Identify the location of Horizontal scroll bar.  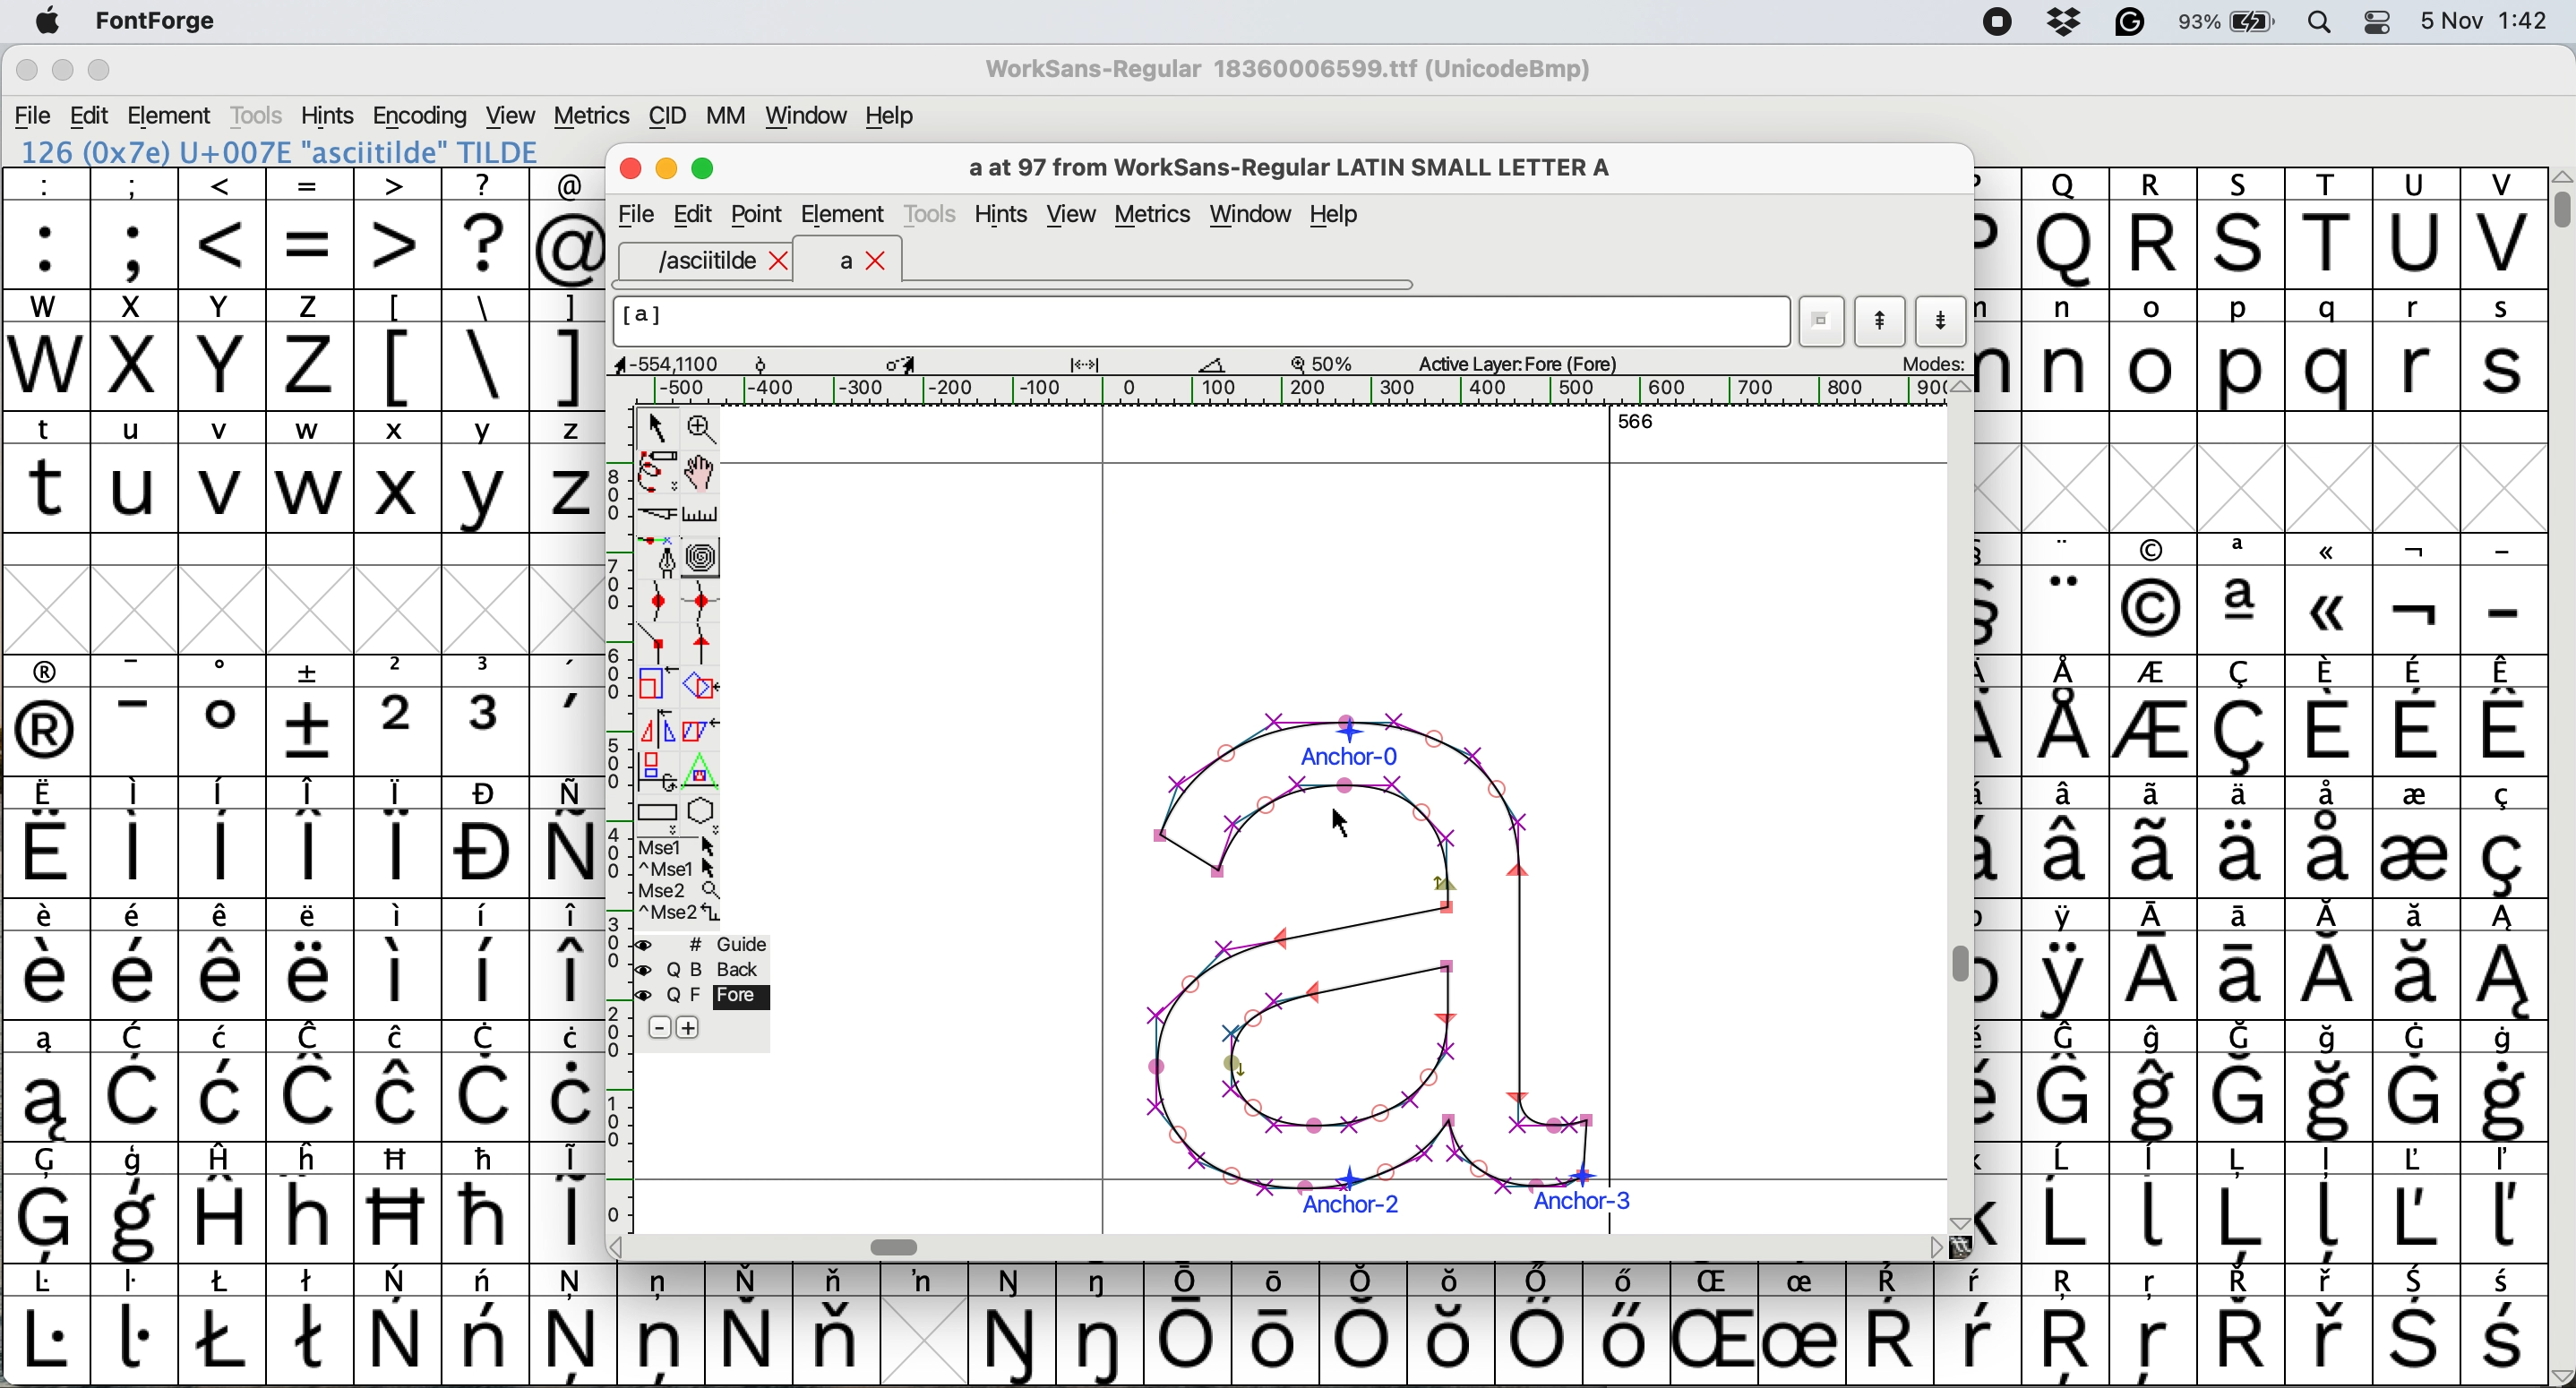
(899, 1248).